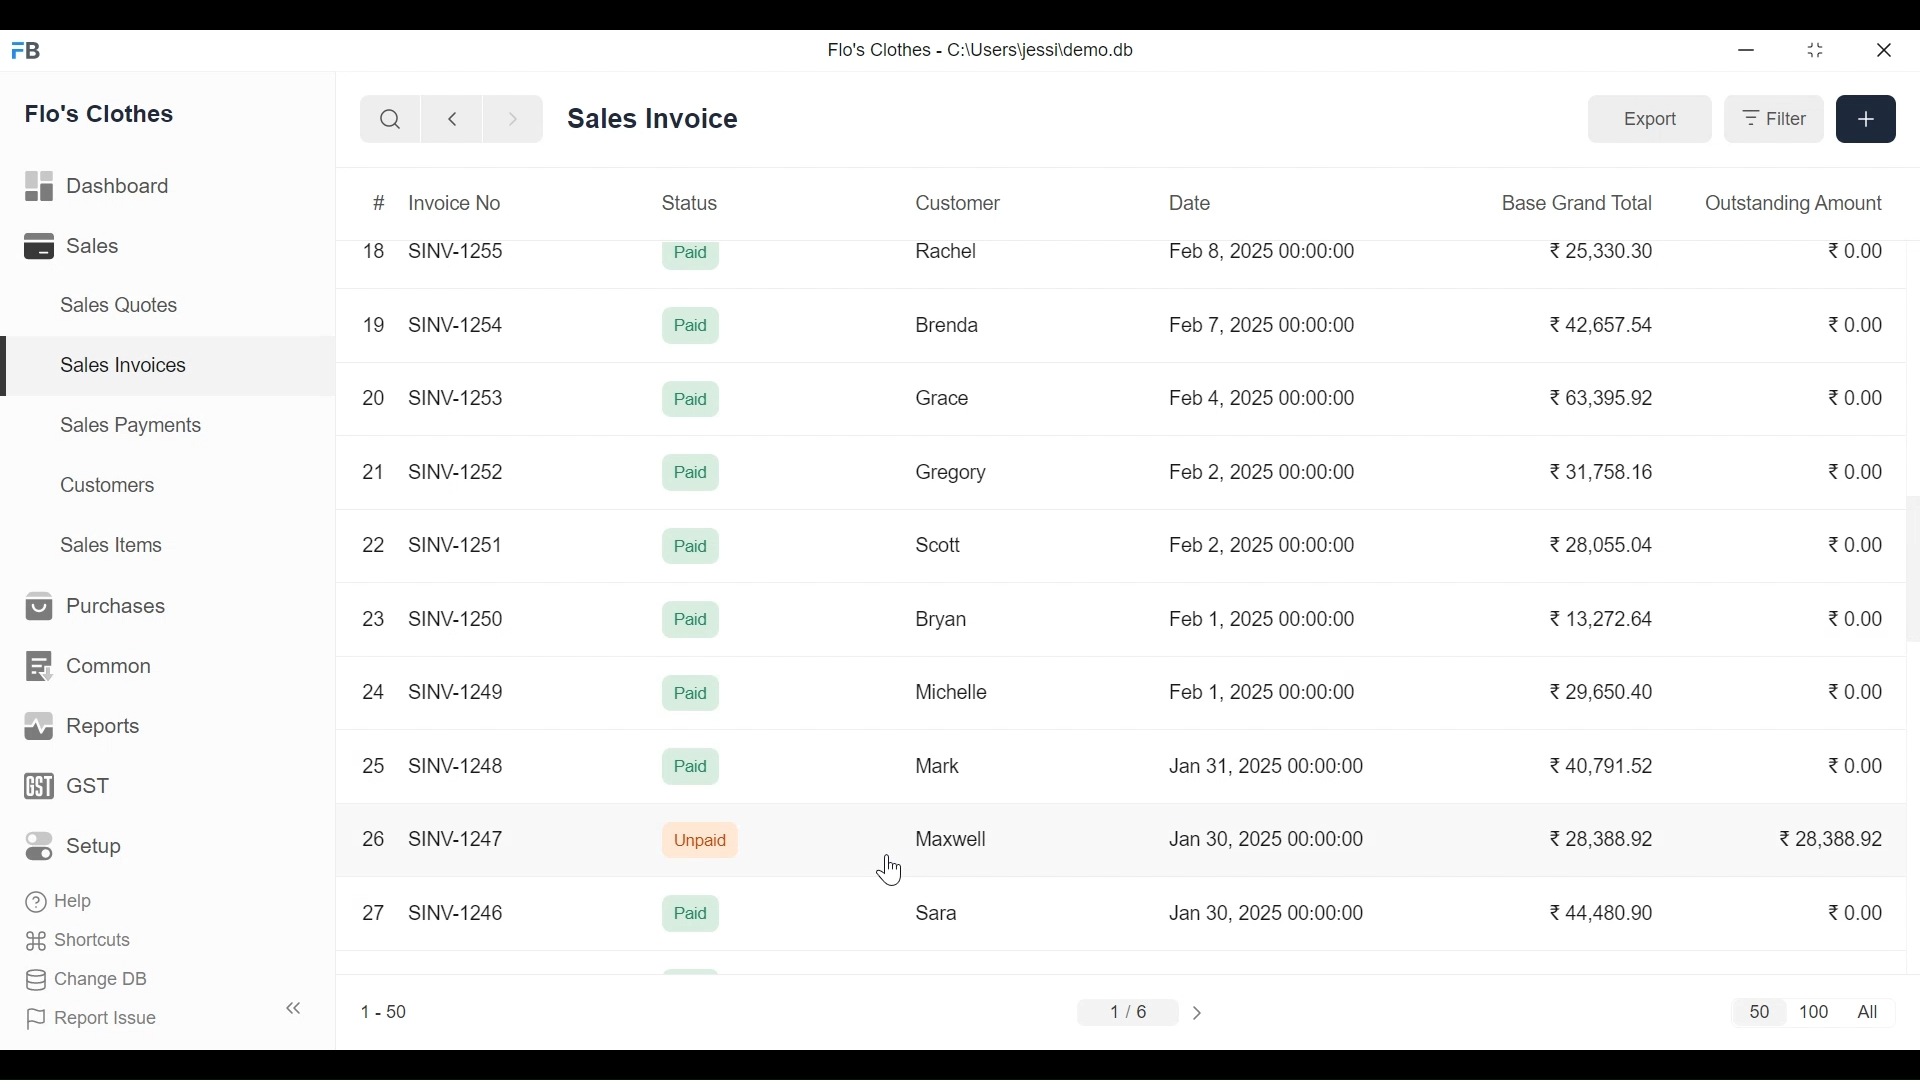 The image size is (1920, 1080). What do you see at coordinates (374, 619) in the screenshot?
I see `23` at bounding box center [374, 619].